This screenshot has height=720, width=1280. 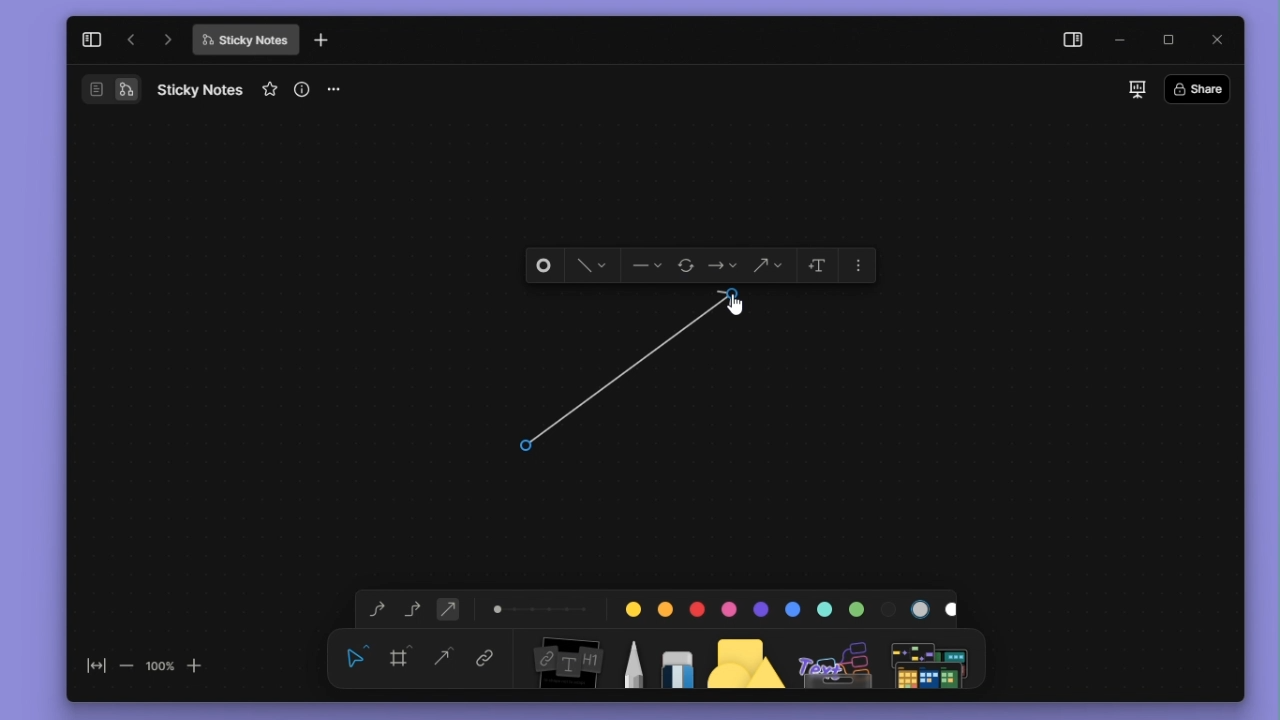 What do you see at coordinates (168, 39) in the screenshot?
I see `go forward` at bounding box center [168, 39].